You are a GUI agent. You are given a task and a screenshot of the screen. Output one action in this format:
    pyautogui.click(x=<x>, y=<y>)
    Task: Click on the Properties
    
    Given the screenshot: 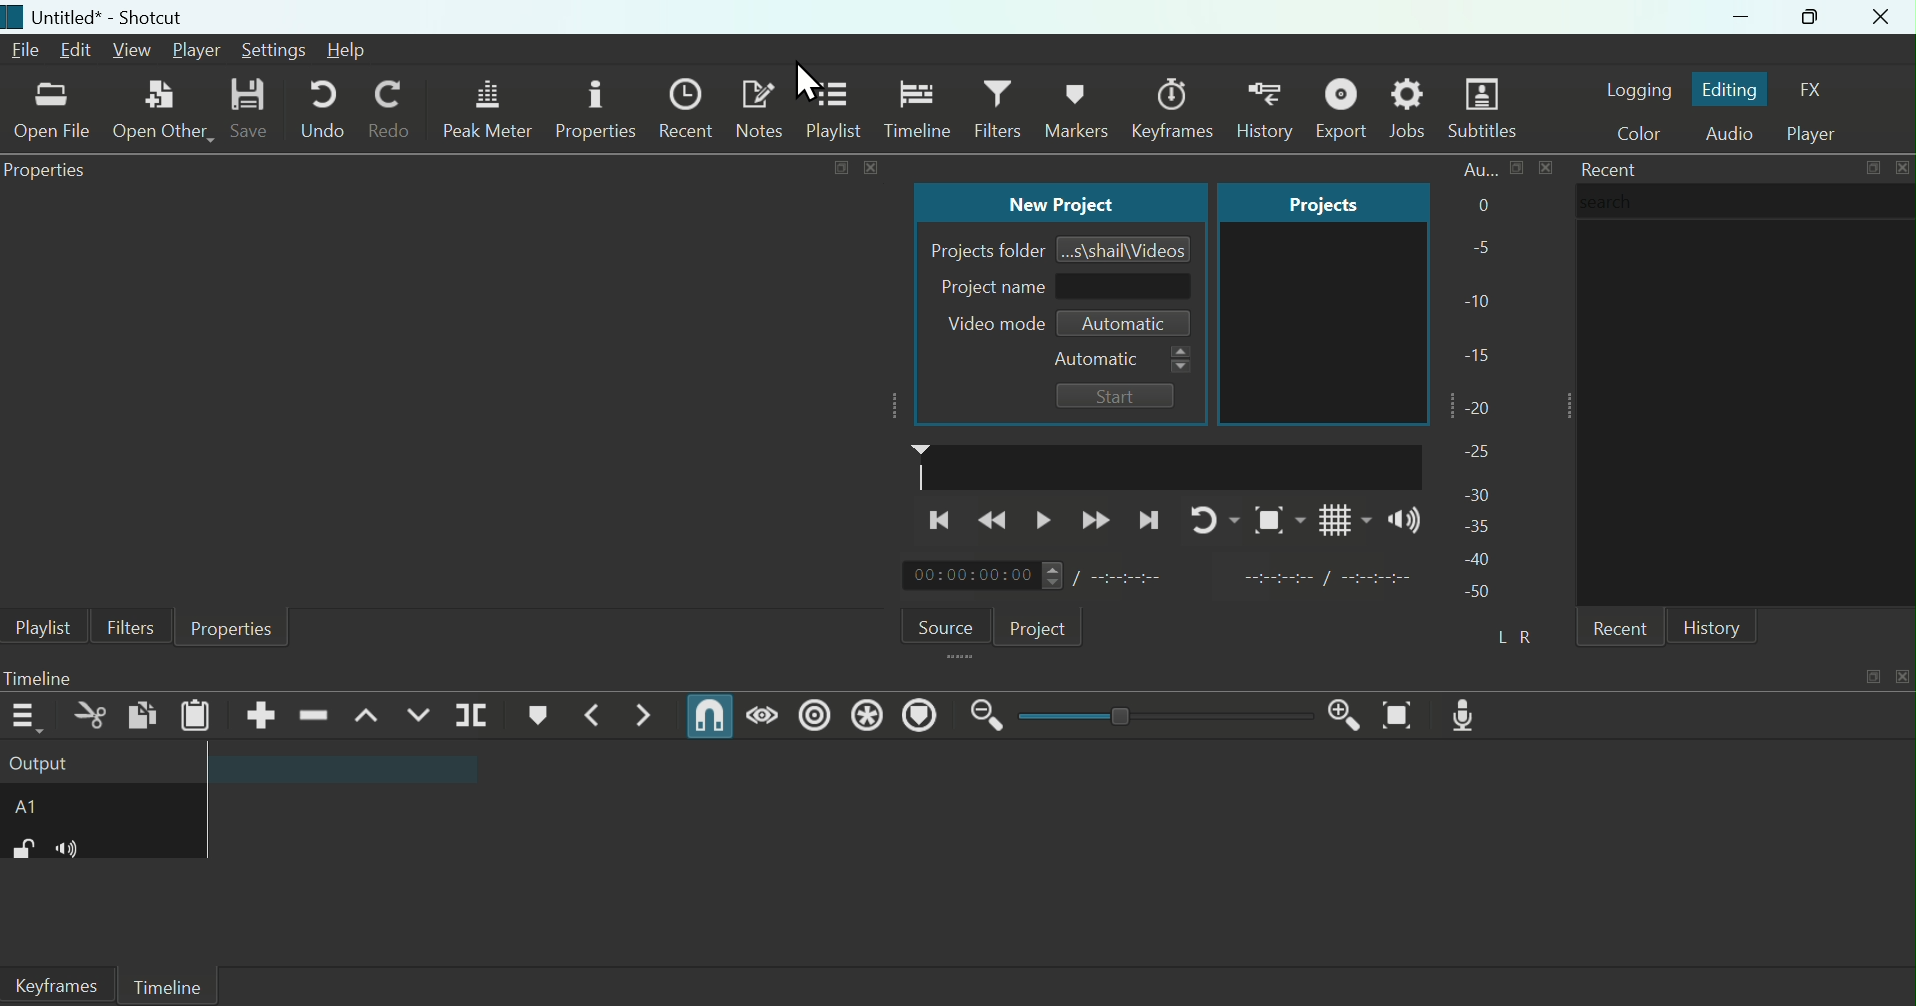 What is the action you would take?
    pyautogui.click(x=233, y=629)
    